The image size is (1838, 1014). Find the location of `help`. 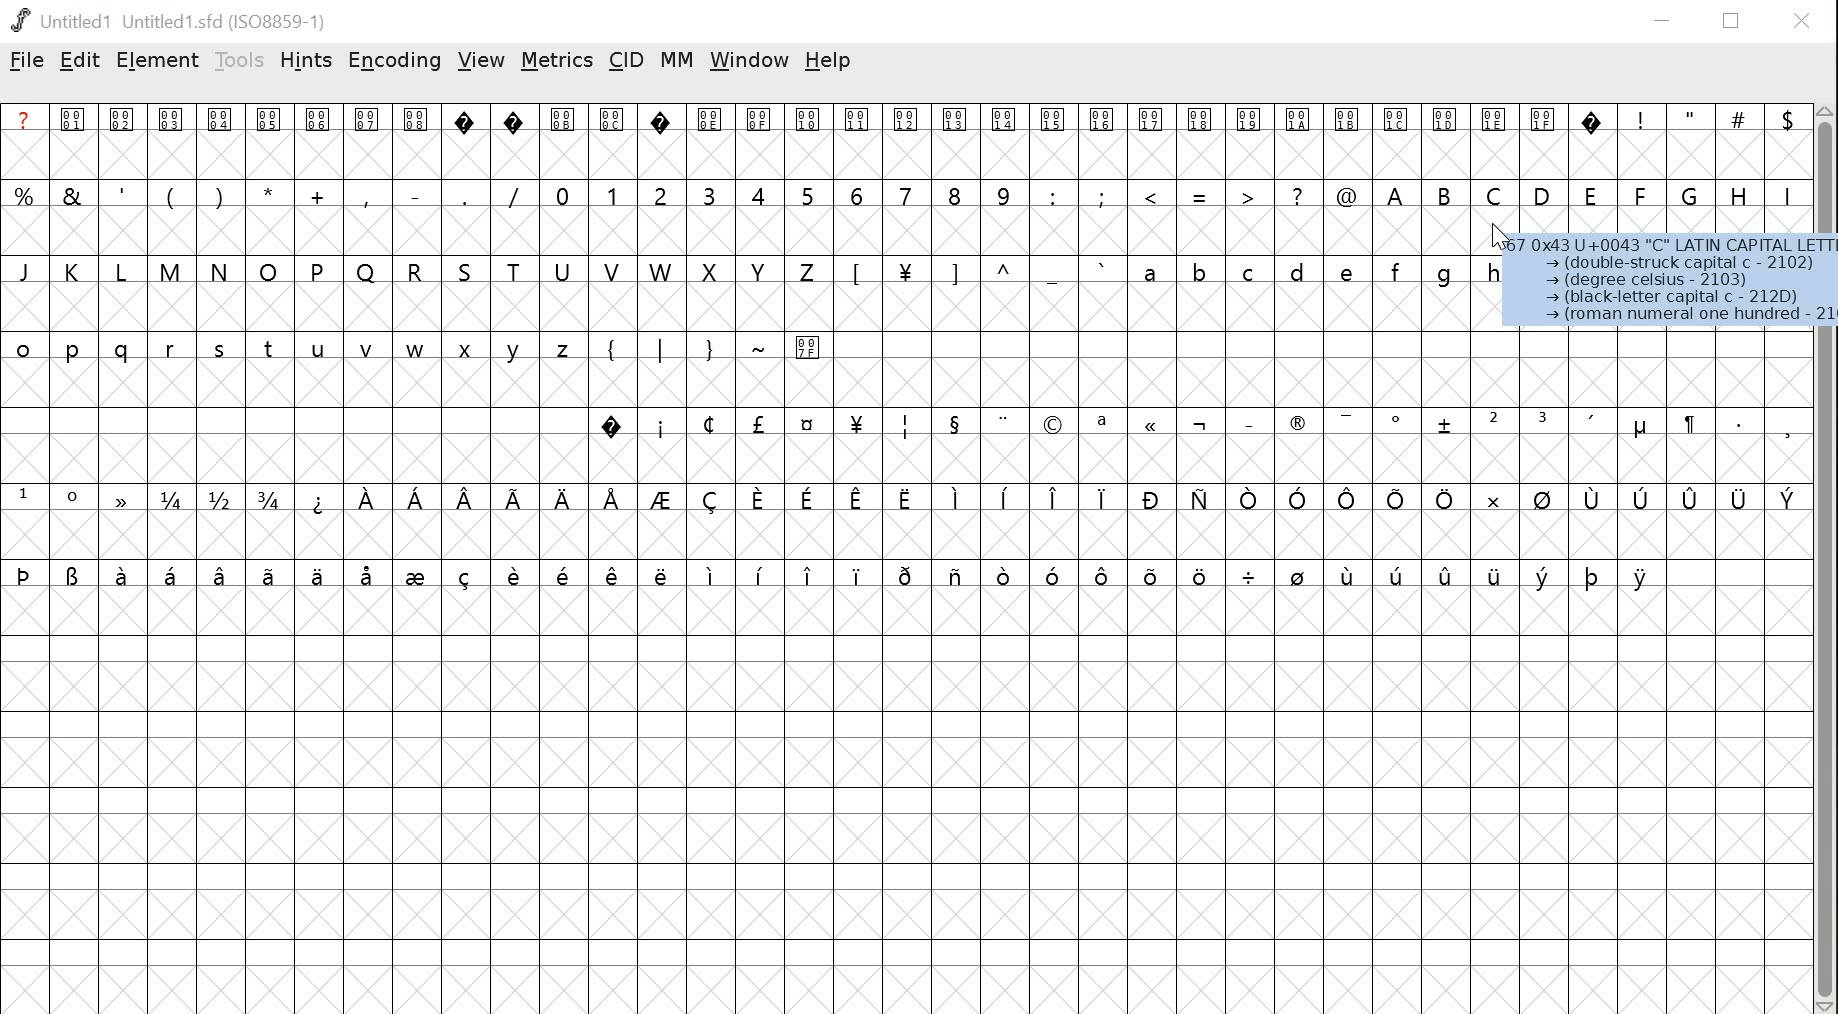

help is located at coordinates (829, 62).